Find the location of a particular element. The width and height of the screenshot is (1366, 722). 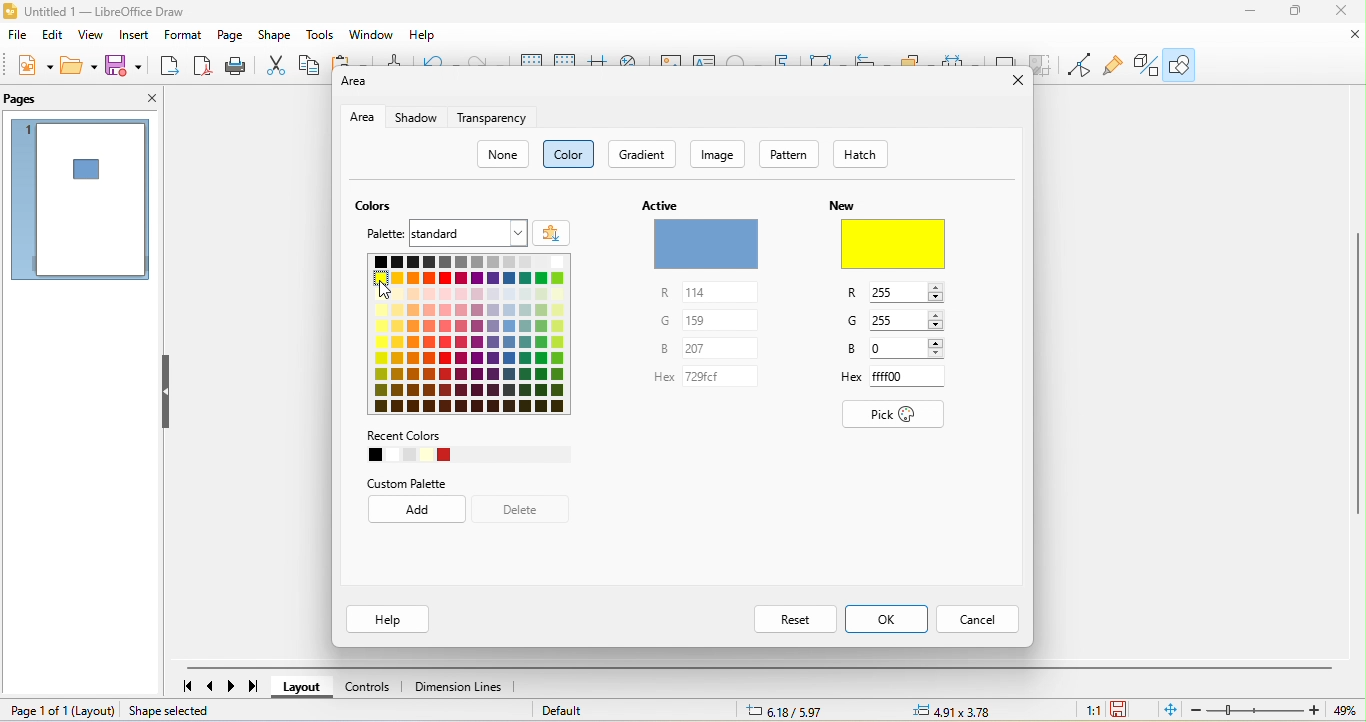

pages is located at coordinates (48, 100).